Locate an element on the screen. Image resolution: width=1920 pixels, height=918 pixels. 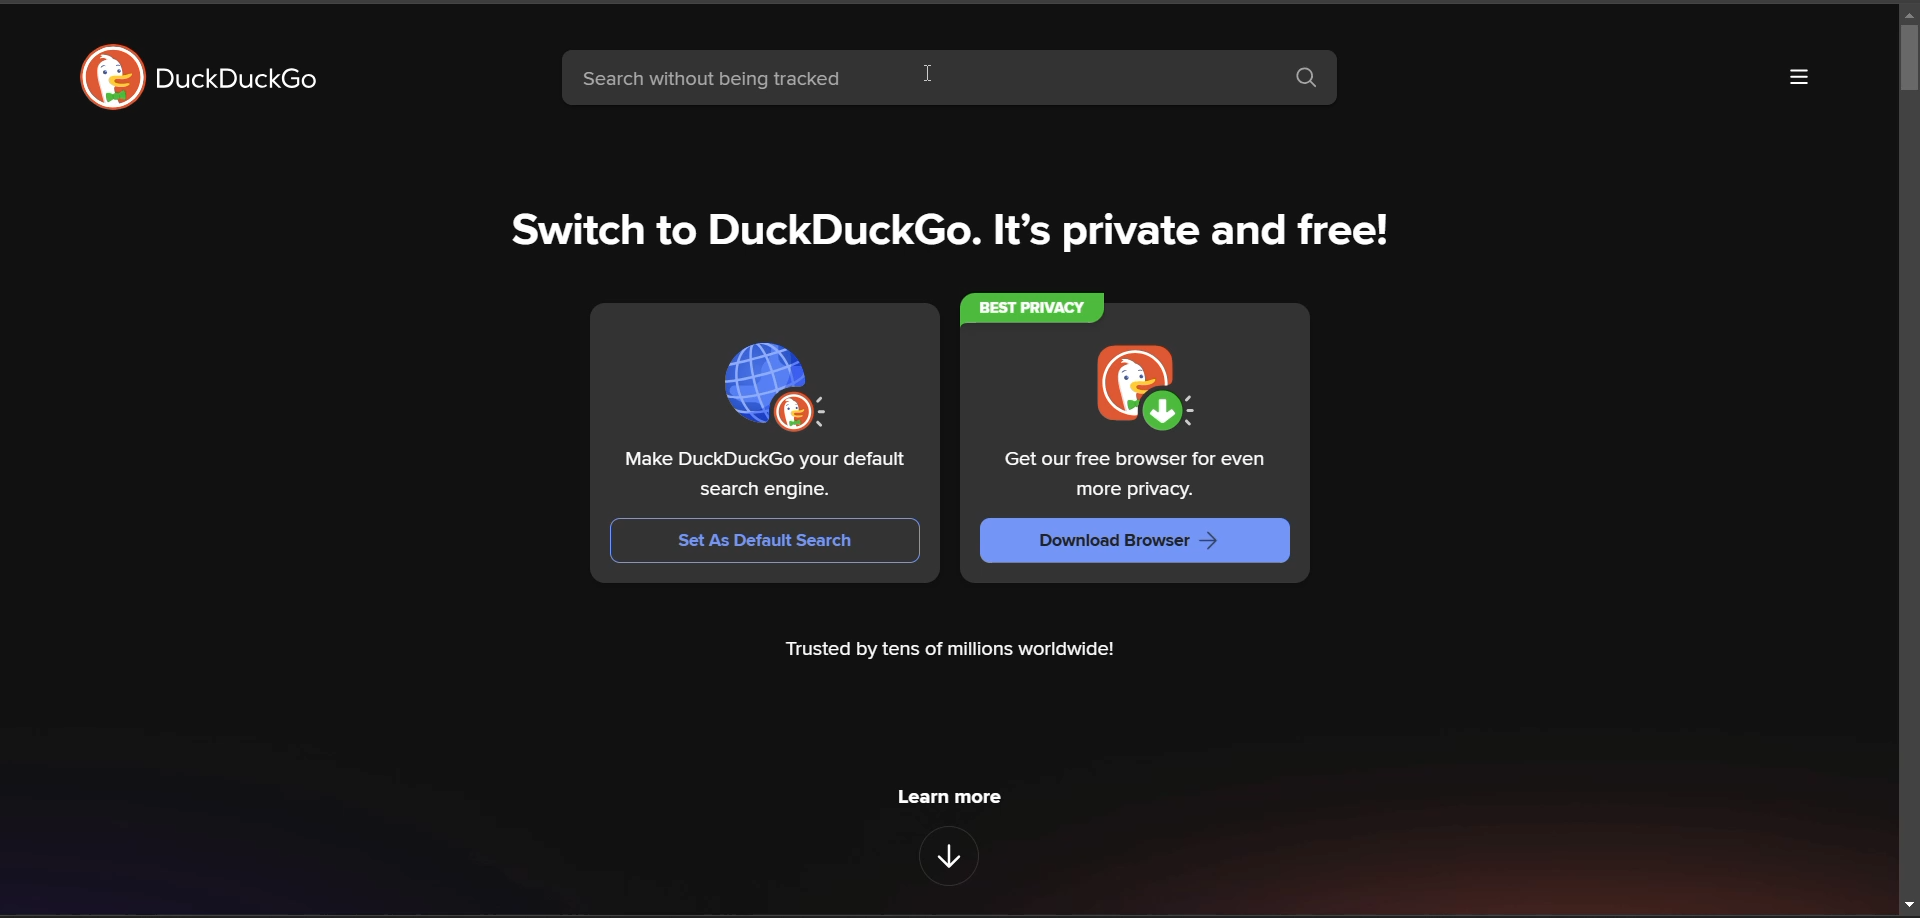
downloader image is located at coordinates (1140, 384).